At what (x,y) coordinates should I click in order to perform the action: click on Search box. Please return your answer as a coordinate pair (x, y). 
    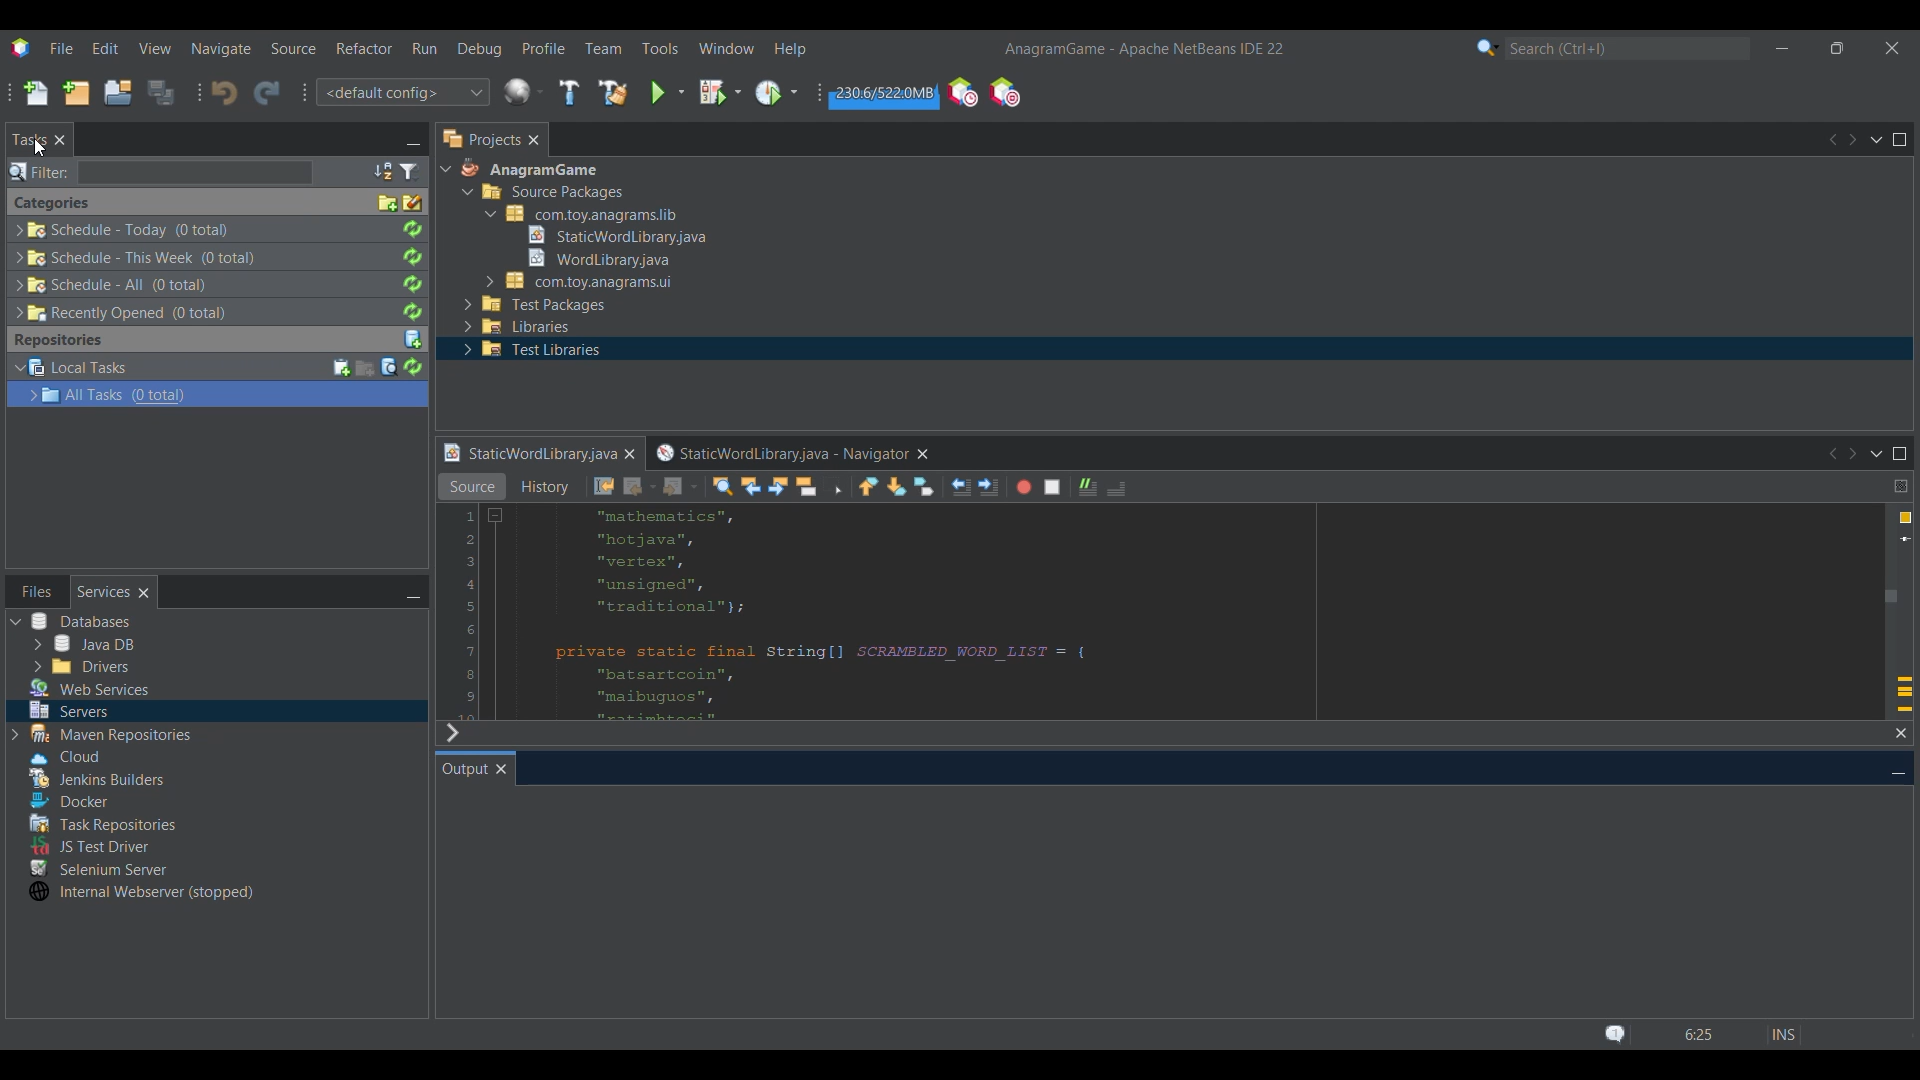
    Looking at the image, I should click on (195, 172).